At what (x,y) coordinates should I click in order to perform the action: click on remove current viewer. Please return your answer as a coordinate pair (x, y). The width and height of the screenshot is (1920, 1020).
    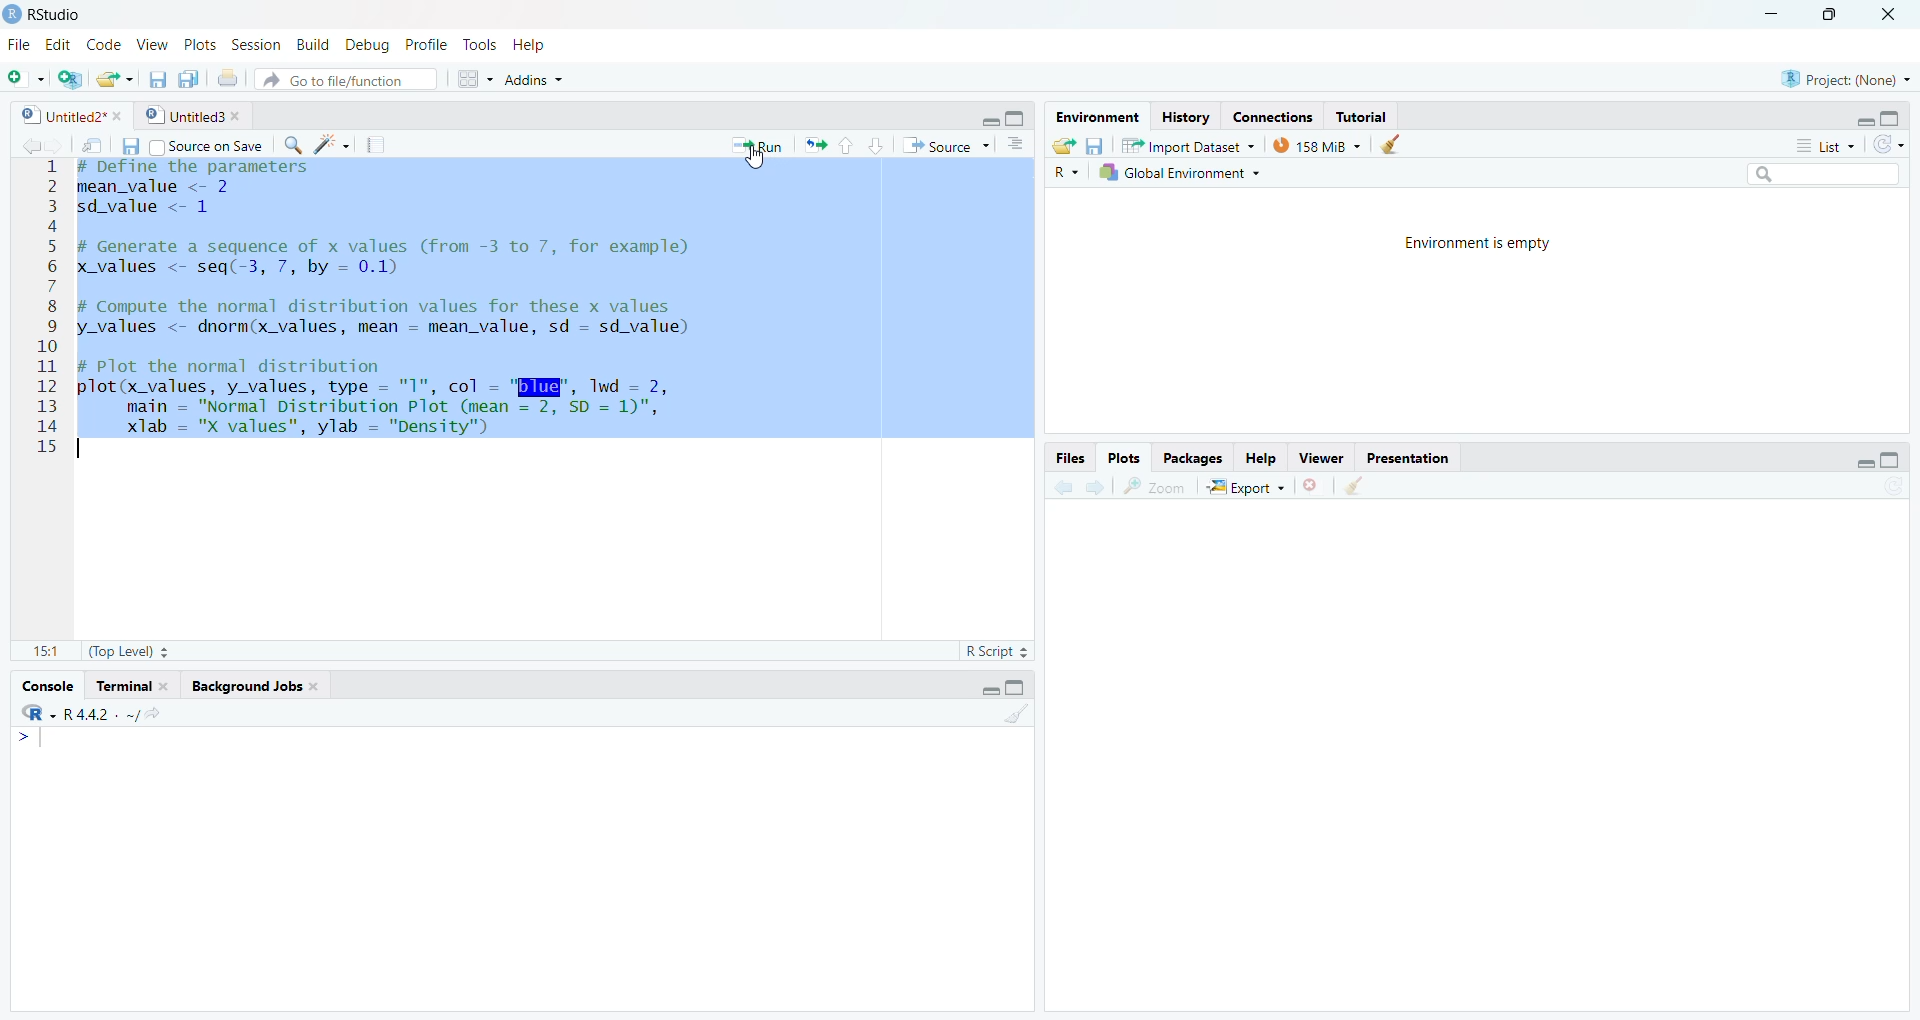
    Looking at the image, I should click on (1312, 485).